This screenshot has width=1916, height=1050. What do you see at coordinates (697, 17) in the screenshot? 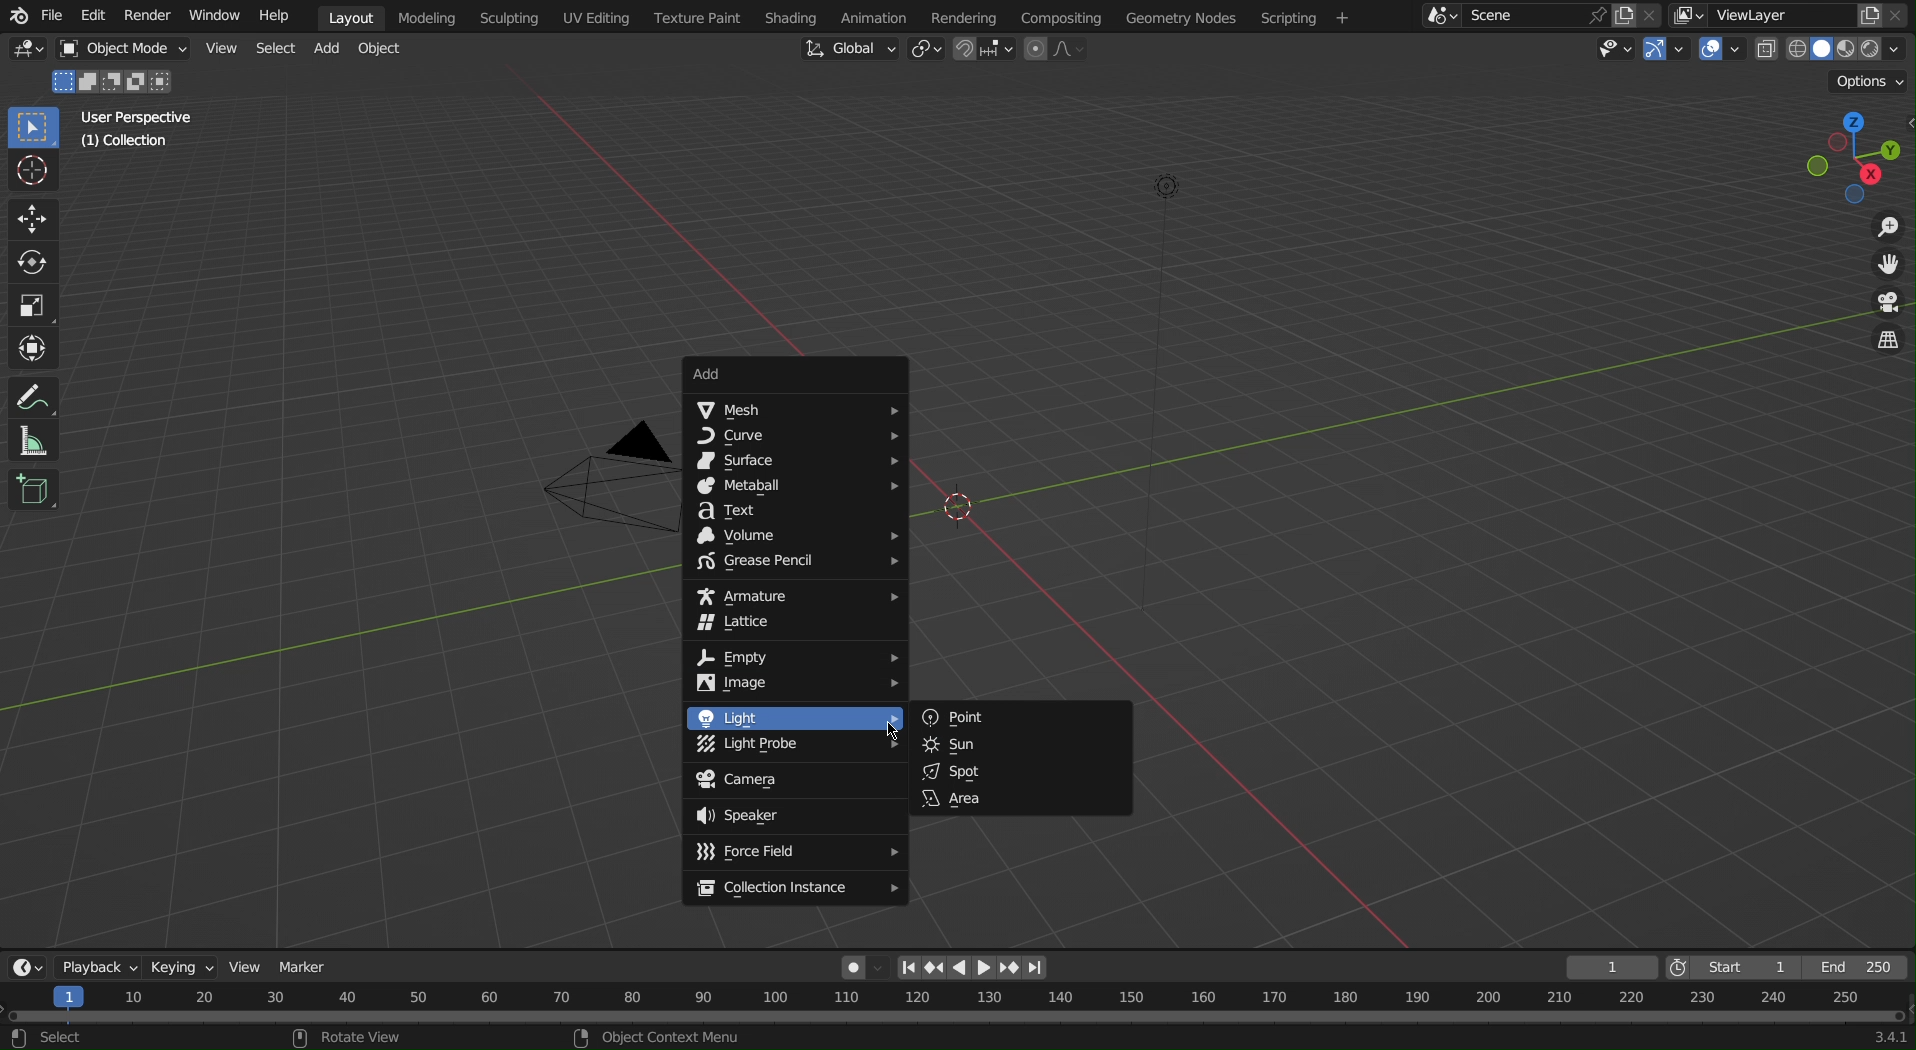
I see `Texture Paint` at bounding box center [697, 17].